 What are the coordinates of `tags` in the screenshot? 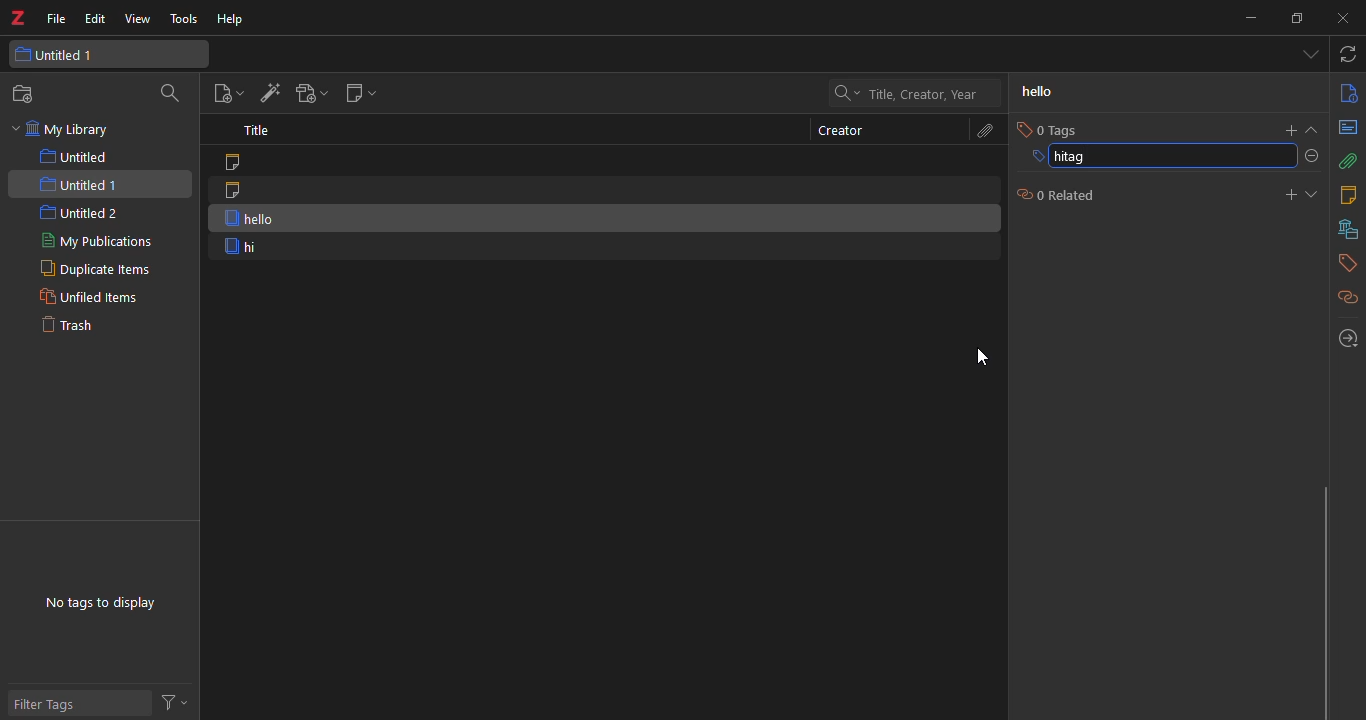 It's located at (1345, 263).